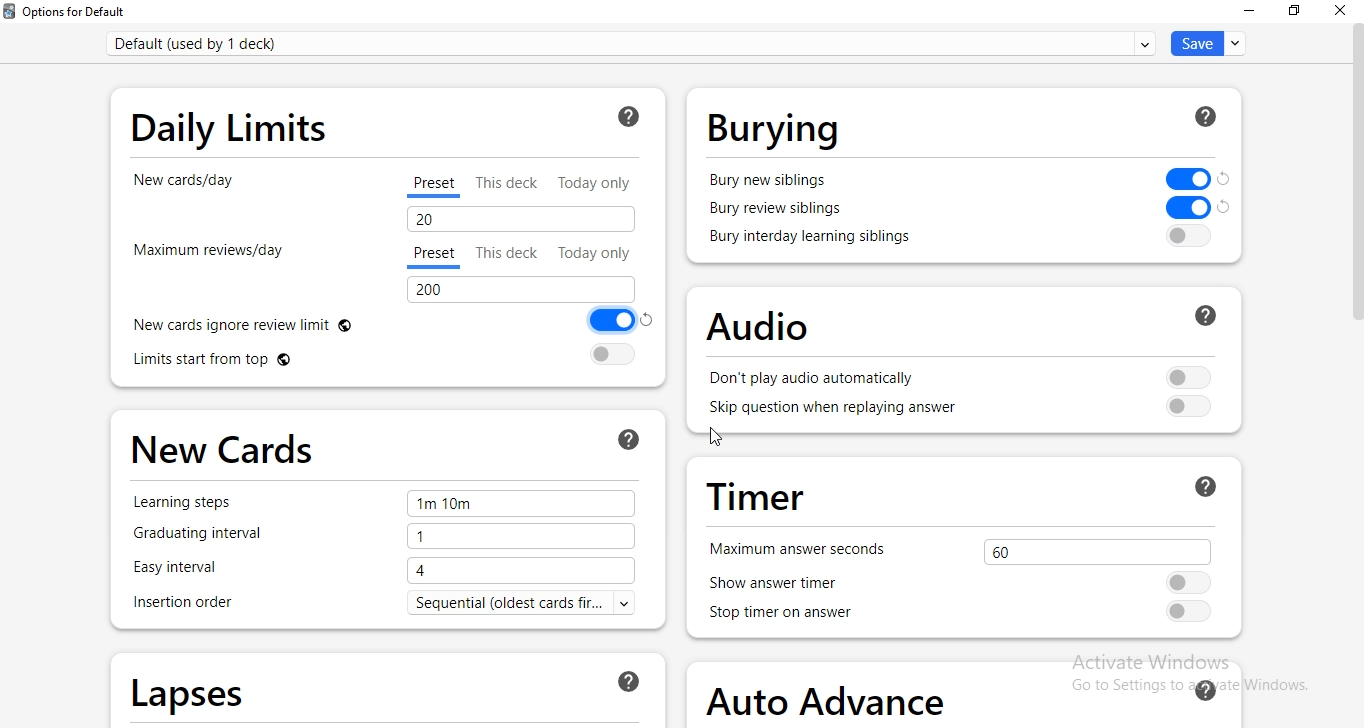 Image resolution: width=1364 pixels, height=728 pixels. I want to click on 20, so click(519, 219).